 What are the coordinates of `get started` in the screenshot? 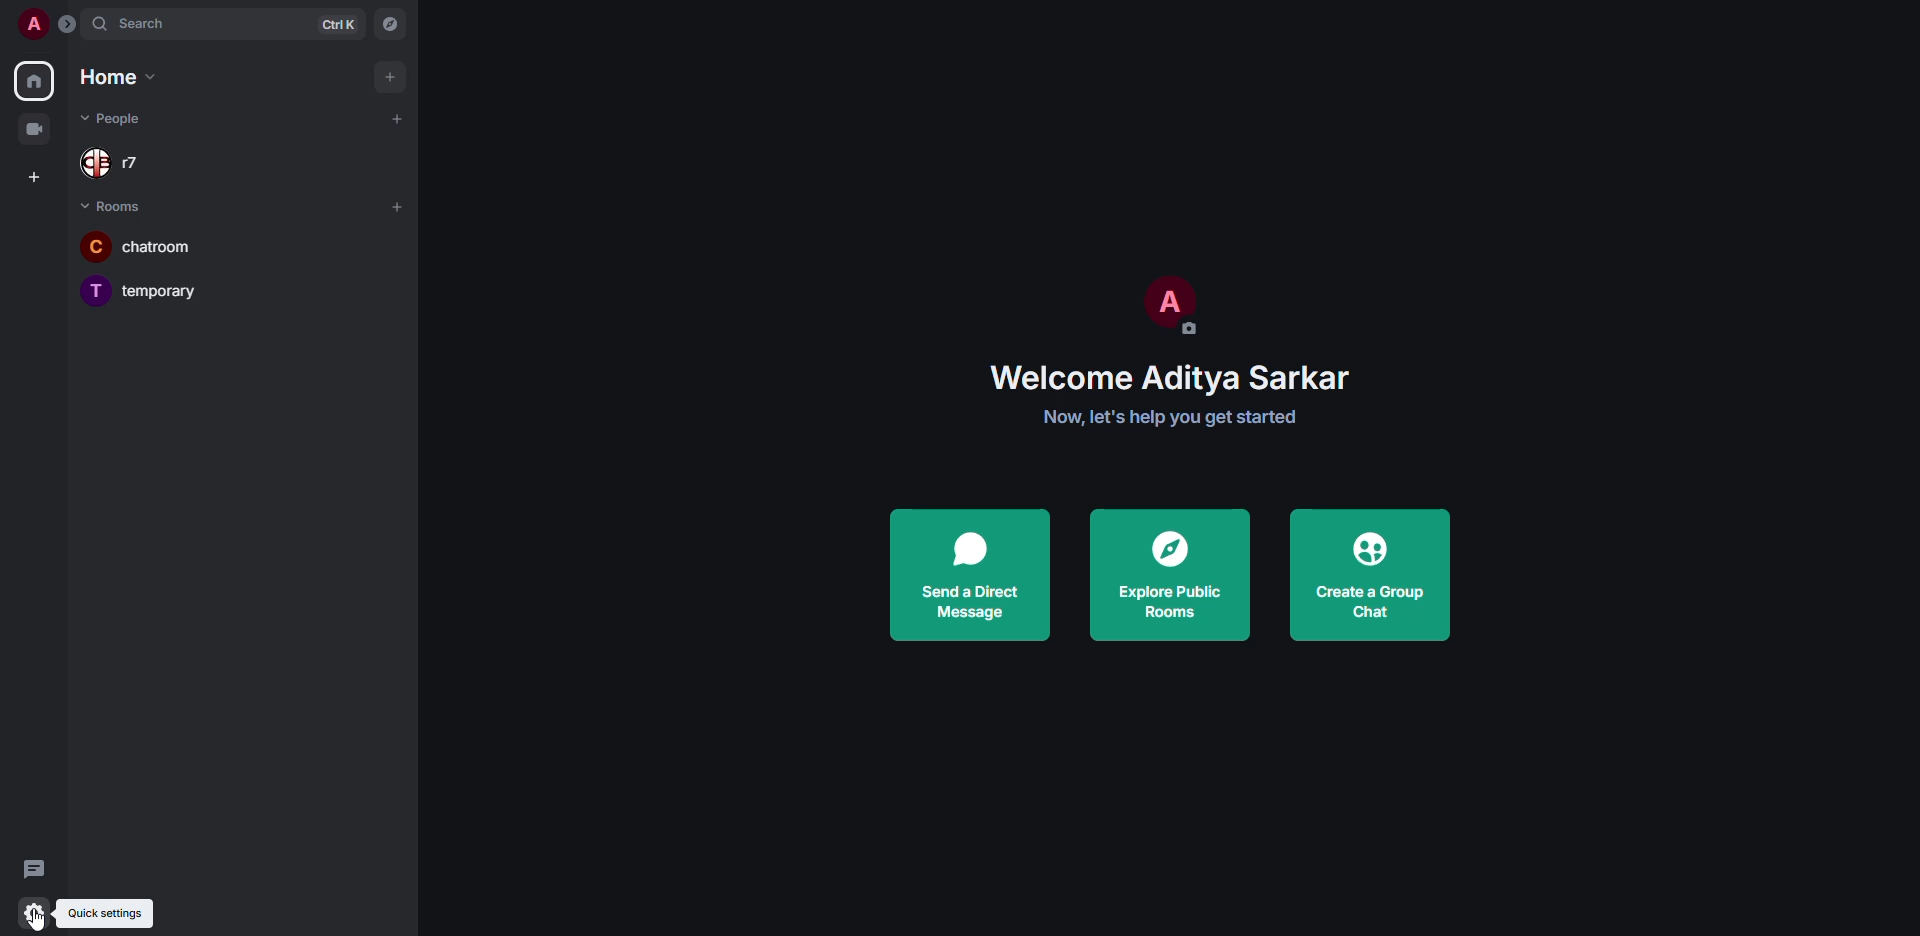 It's located at (1171, 417).